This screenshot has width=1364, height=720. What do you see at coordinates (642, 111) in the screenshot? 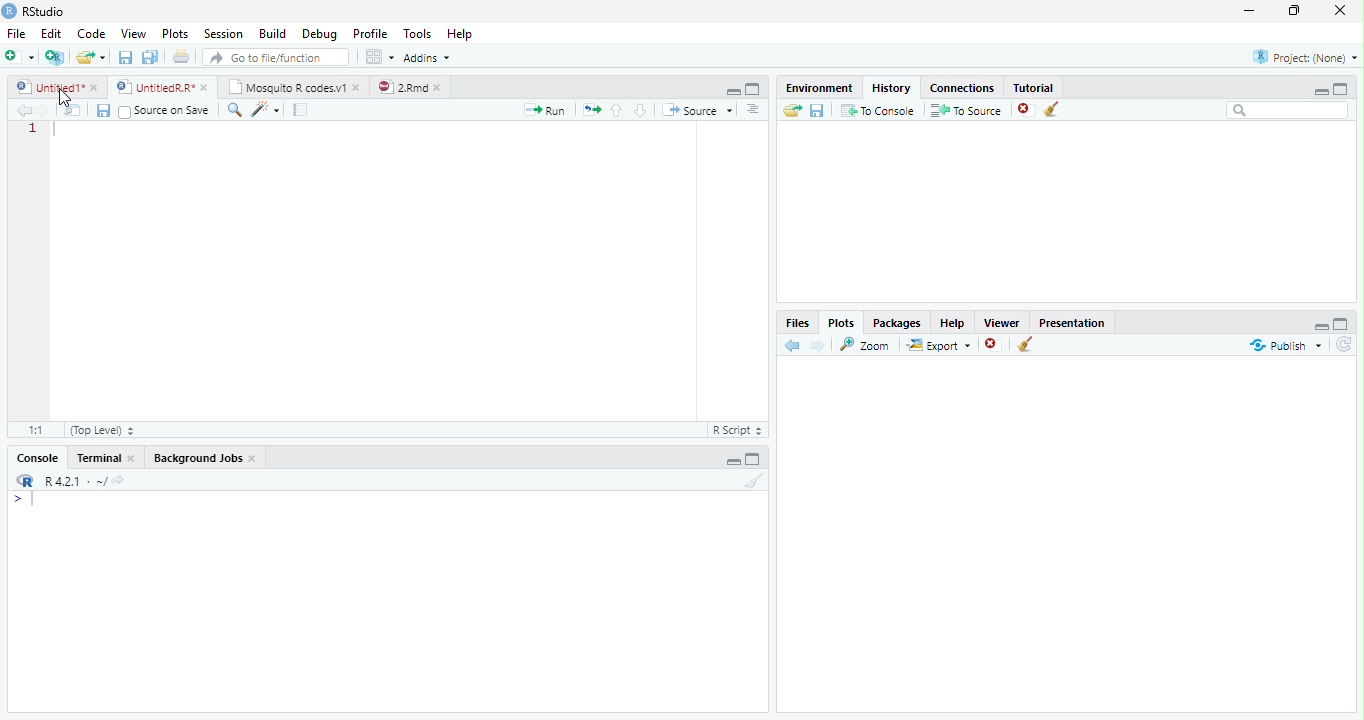
I see `Go to next section of code` at bounding box center [642, 111].